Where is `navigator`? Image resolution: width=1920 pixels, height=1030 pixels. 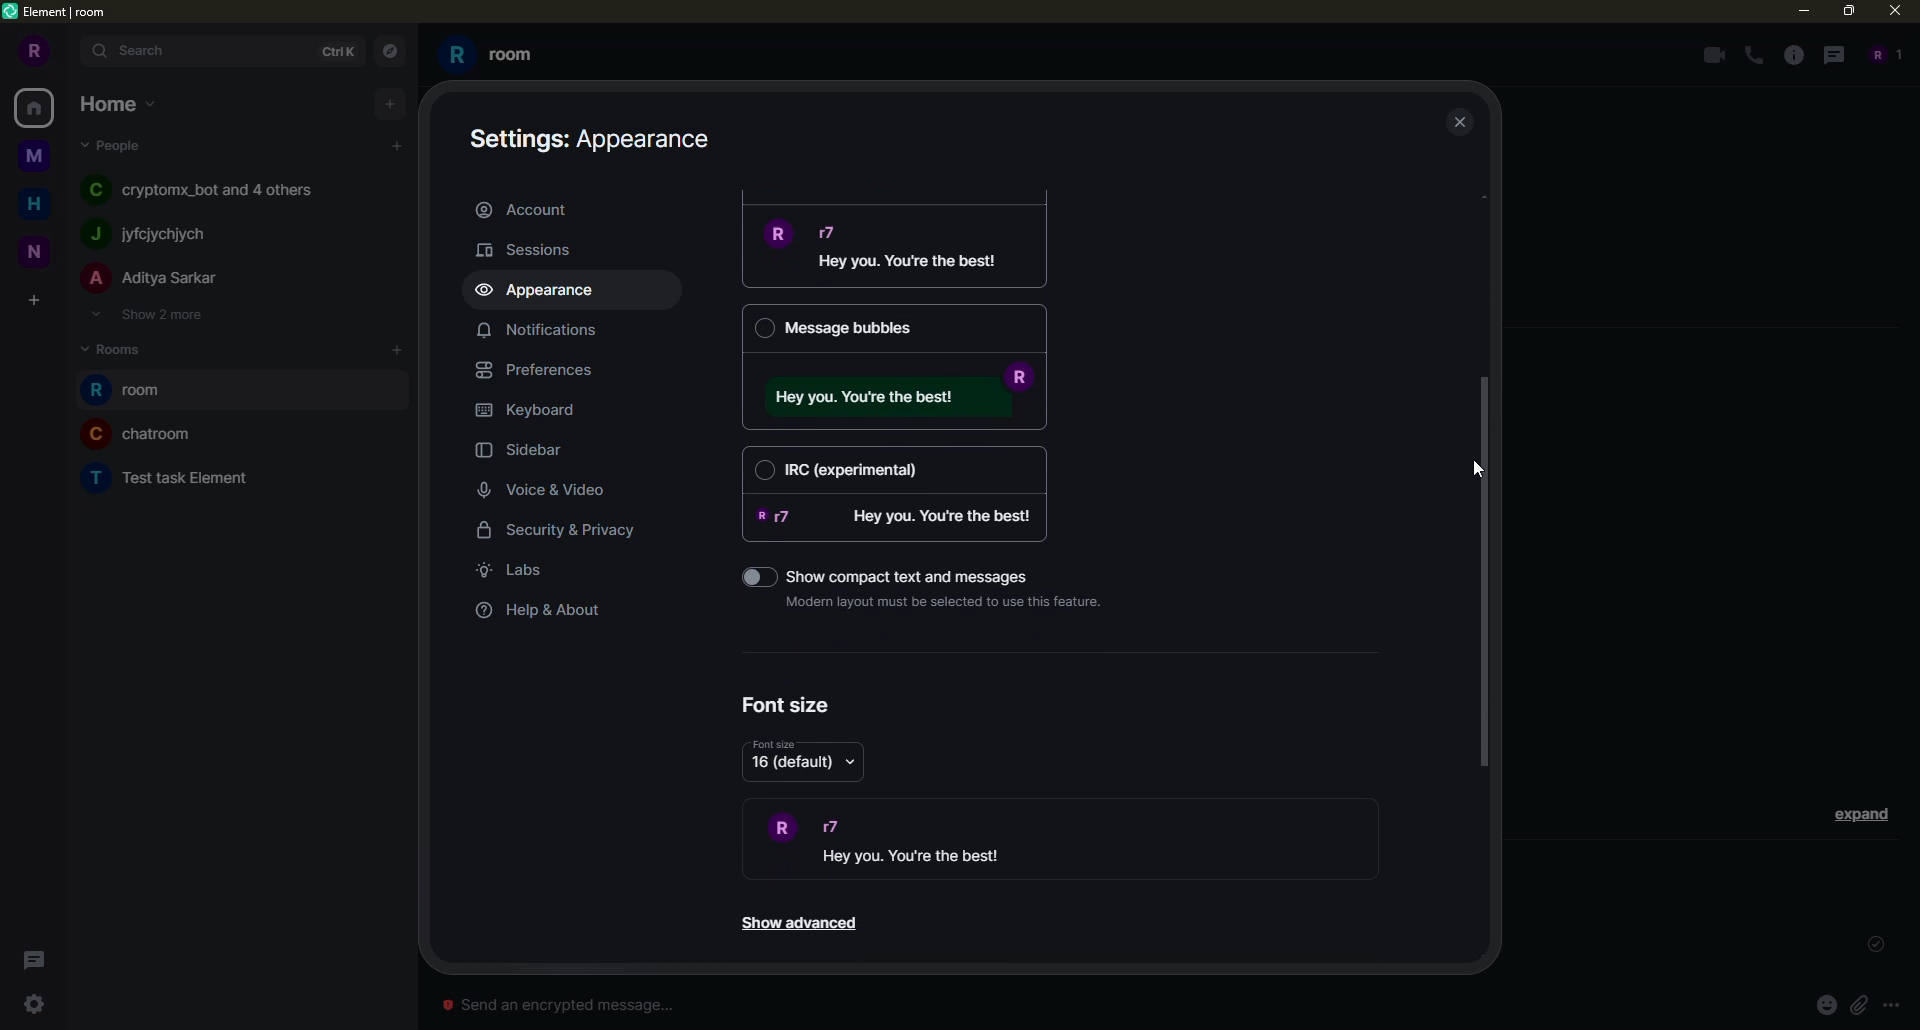
navigator is located at coordinates (388, 52).